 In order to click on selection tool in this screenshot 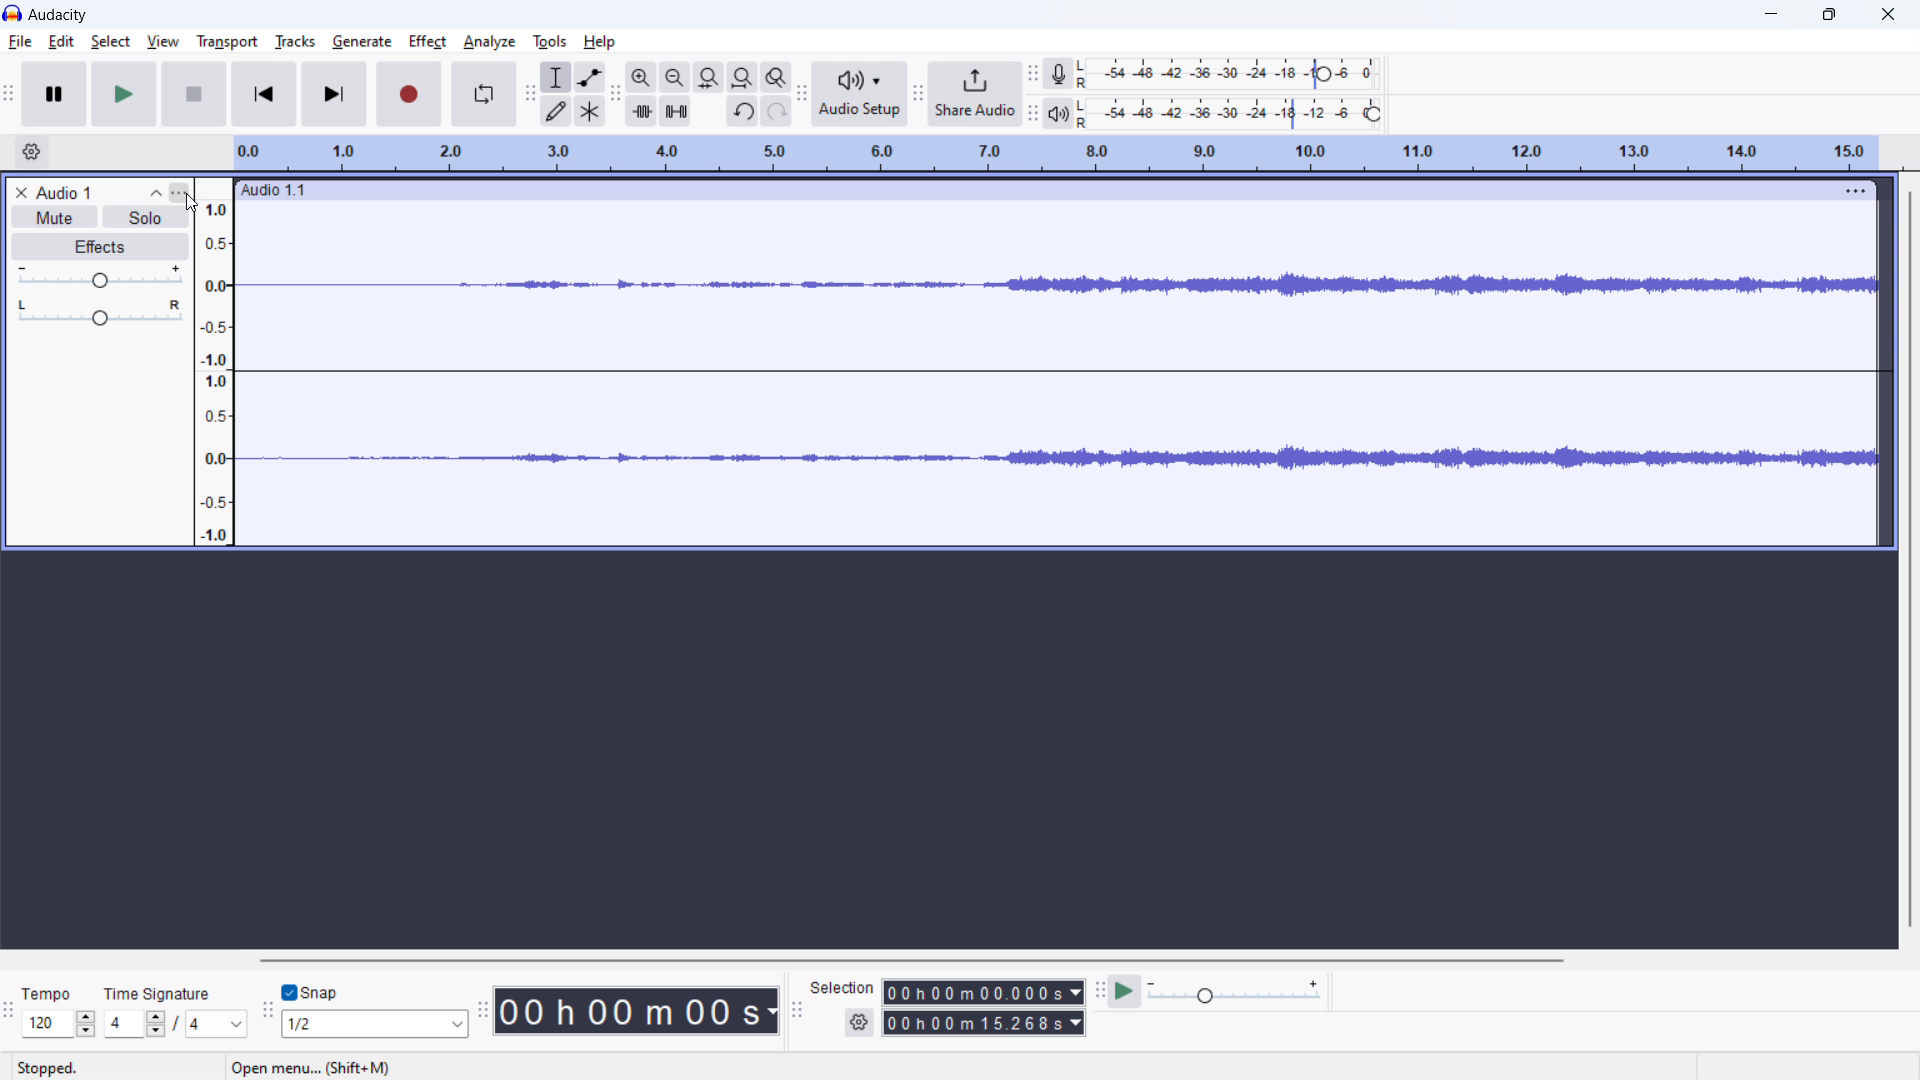, I will do `click(556, 77)`.